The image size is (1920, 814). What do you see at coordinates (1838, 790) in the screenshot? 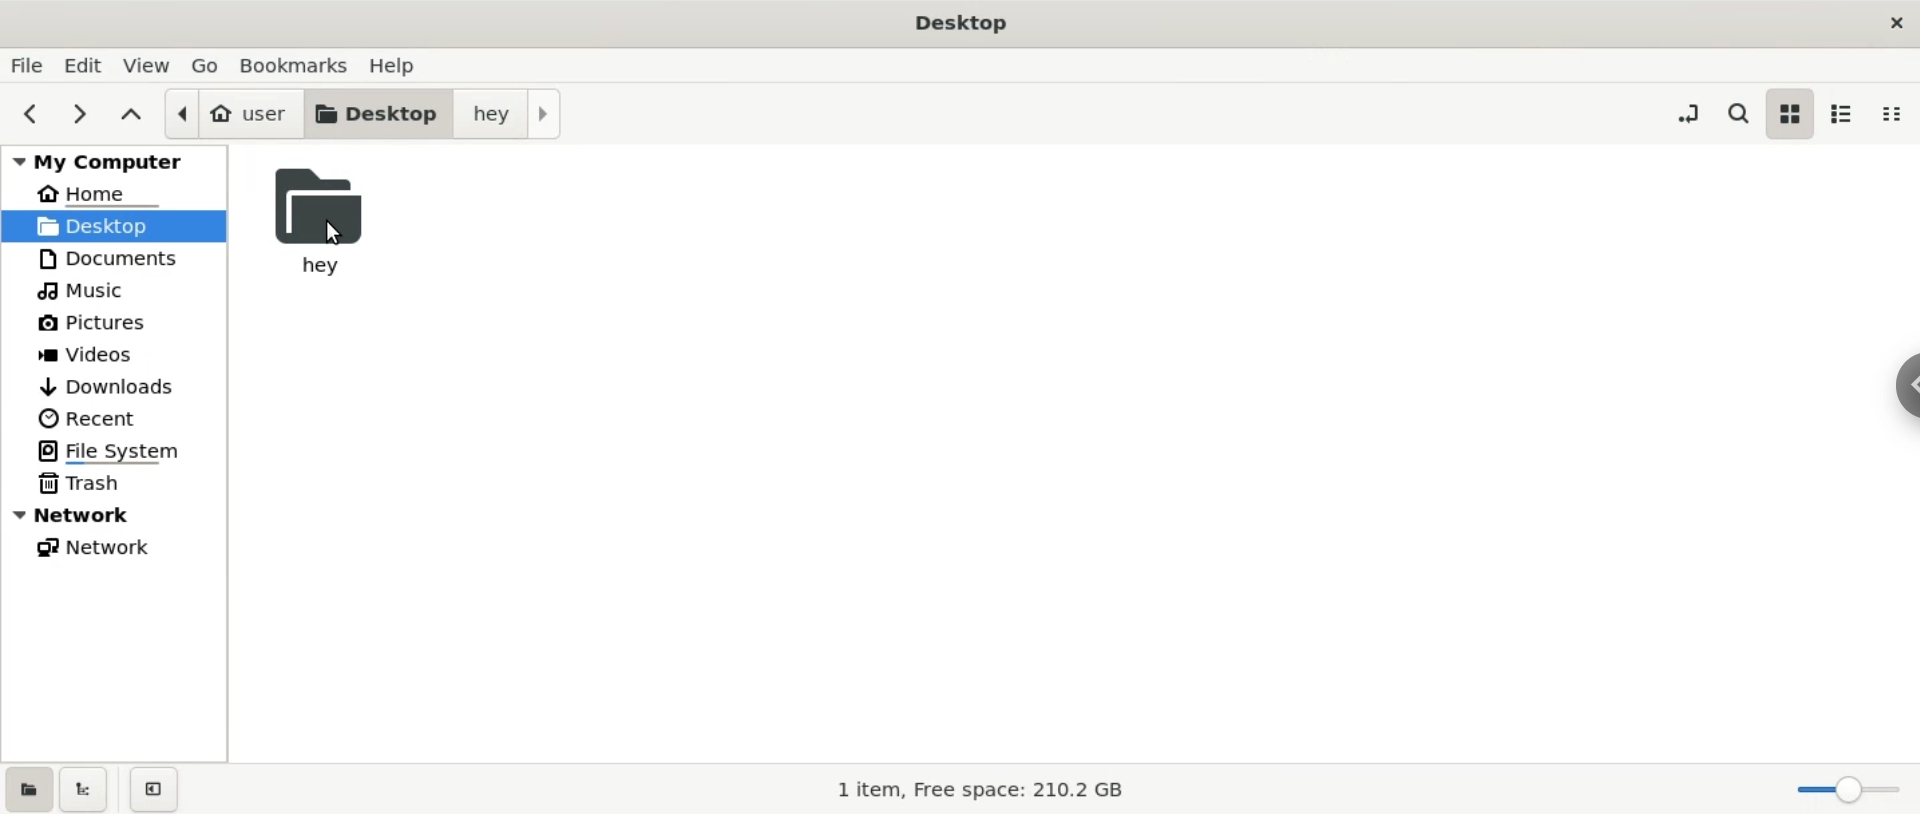
I see `zoom` at bounding box center [1838, 790].